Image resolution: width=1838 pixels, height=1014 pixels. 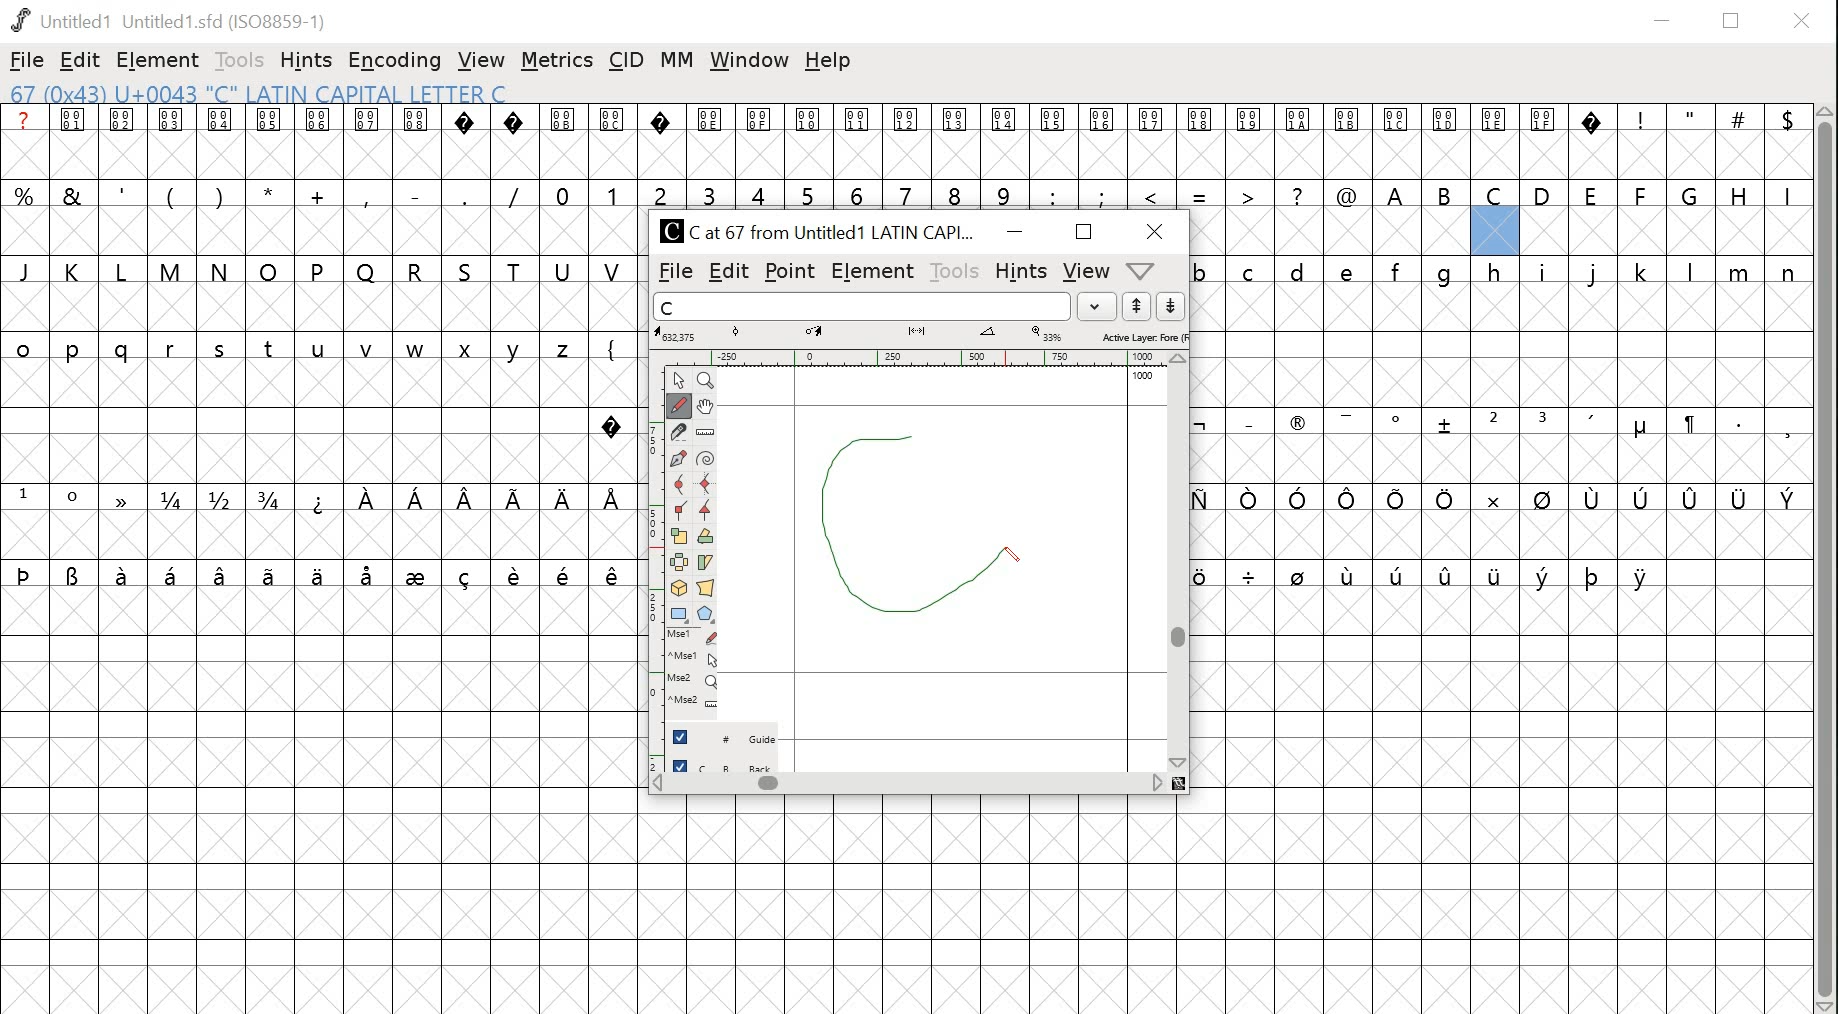 What do you see at coordinates (239, 62) in the screenshot?
I see `tools` at bounding box center [239, 62].